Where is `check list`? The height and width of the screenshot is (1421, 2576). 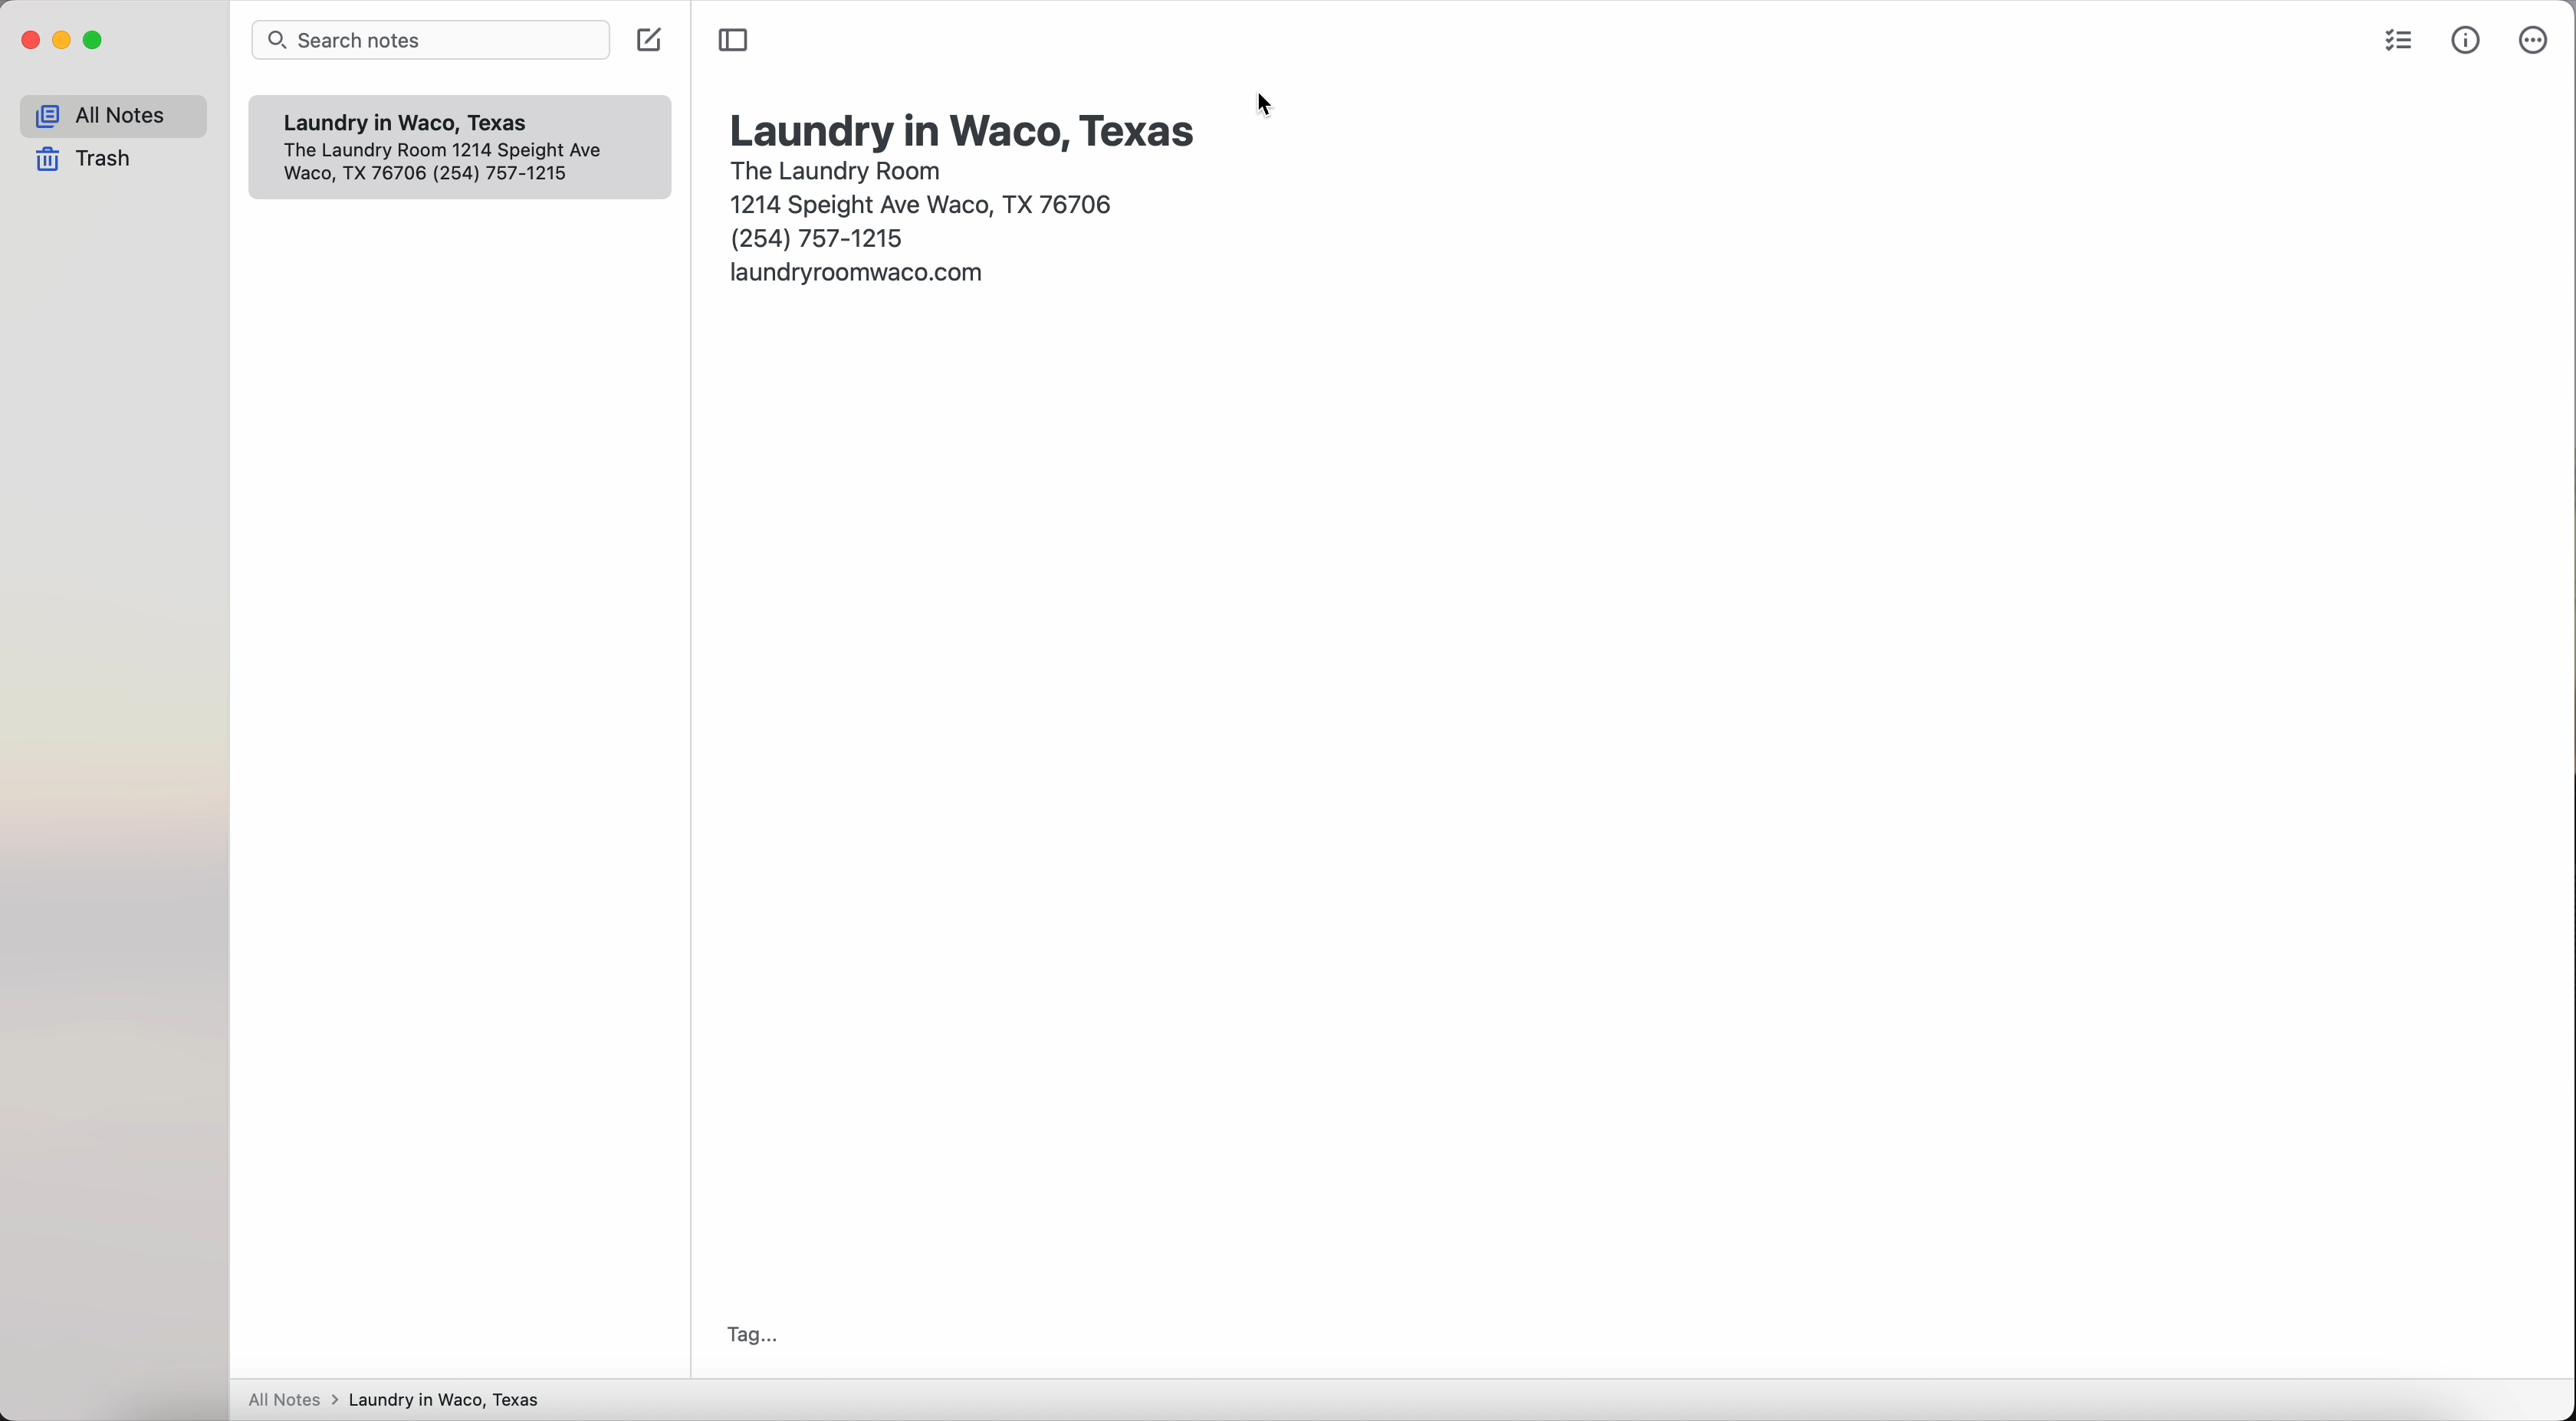
check list is located at coordinates (2394, 44).